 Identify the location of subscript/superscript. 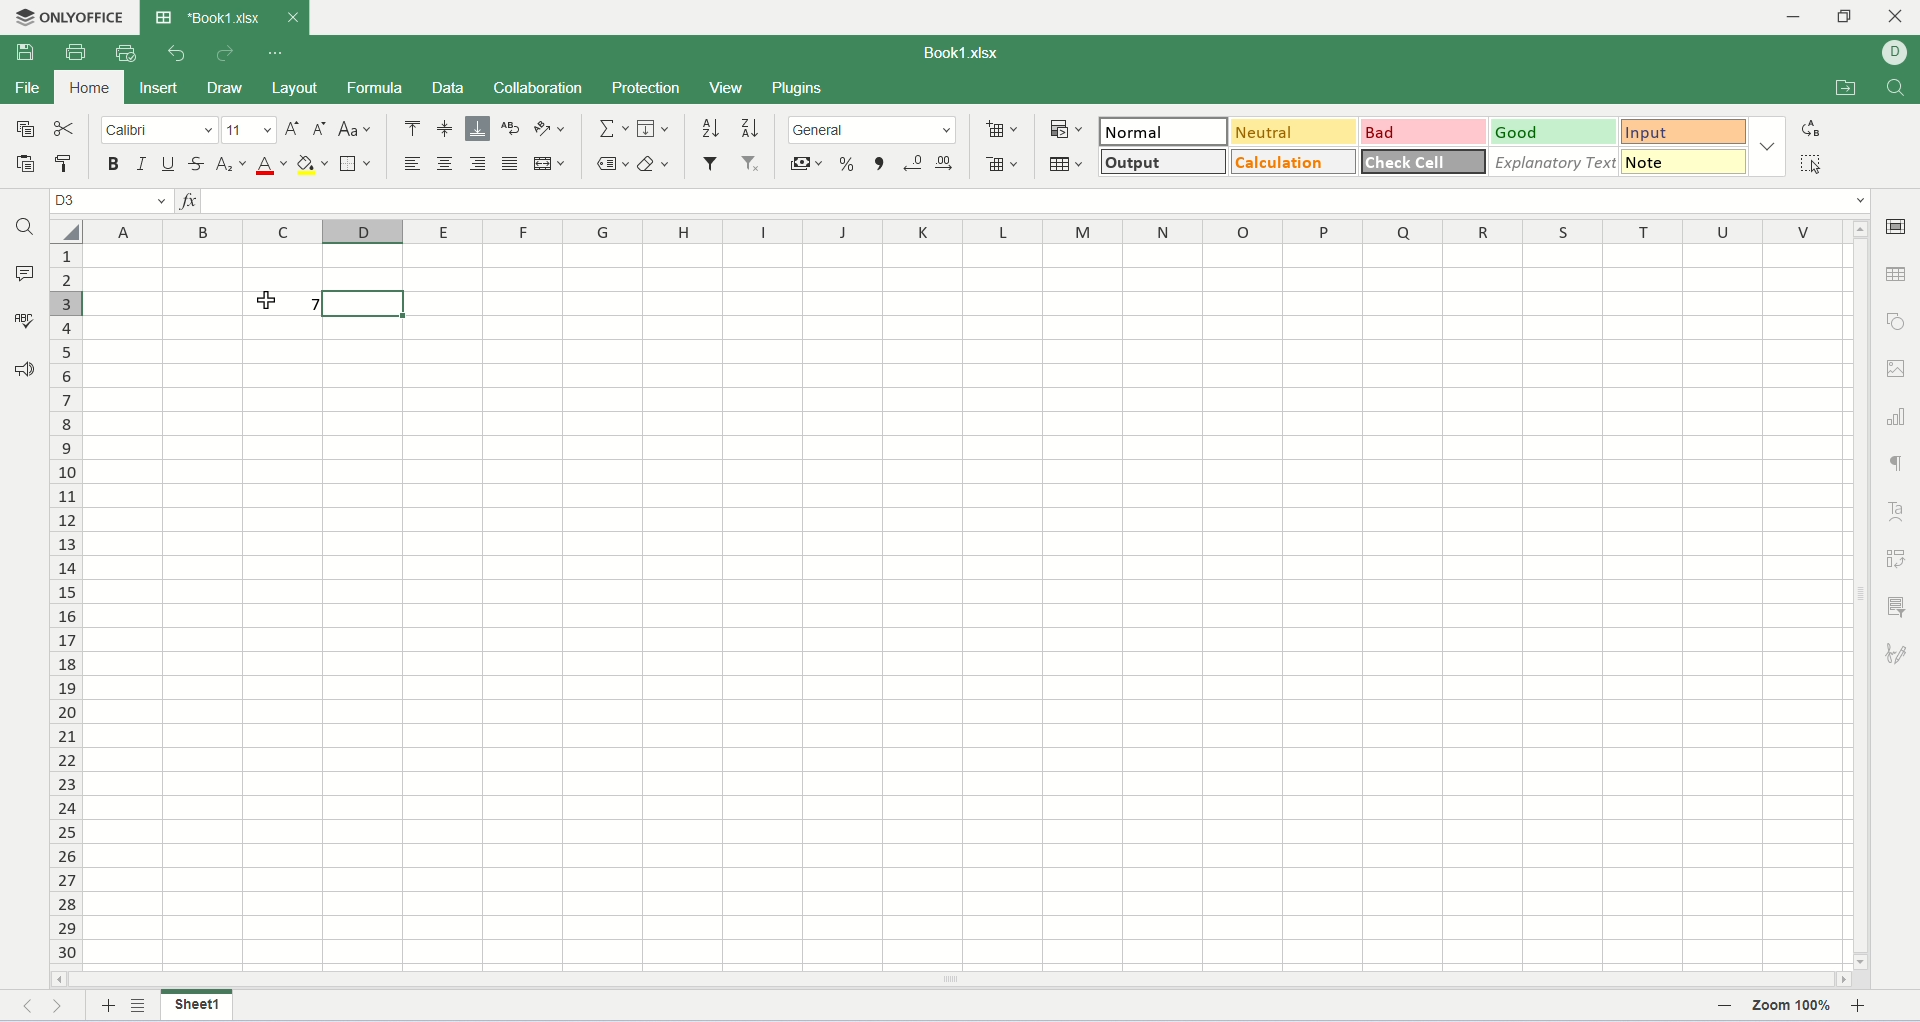
(228, 164).